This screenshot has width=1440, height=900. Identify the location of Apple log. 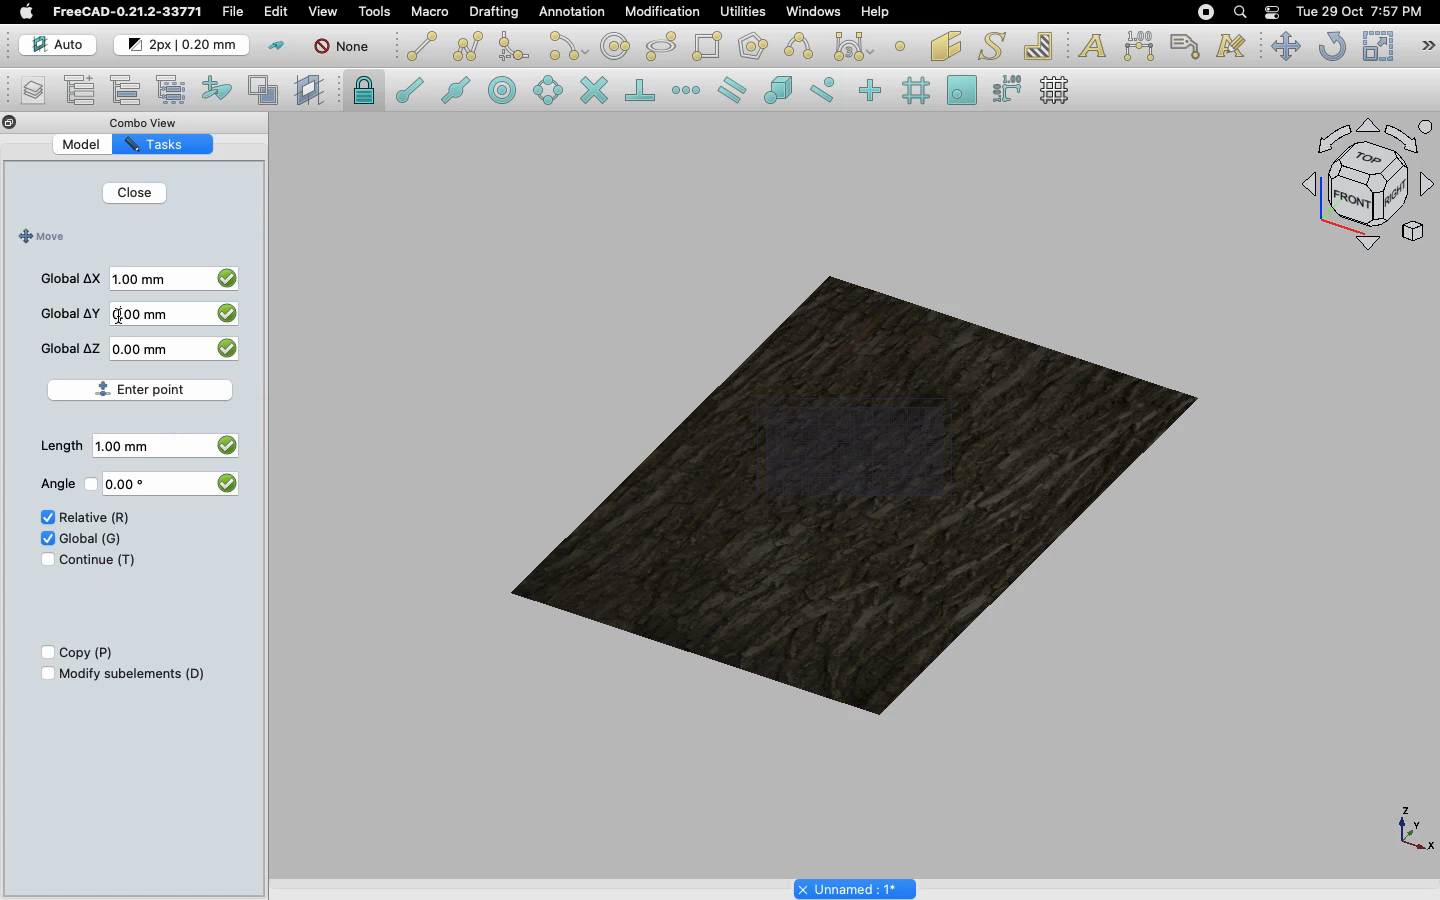
(27, 11).